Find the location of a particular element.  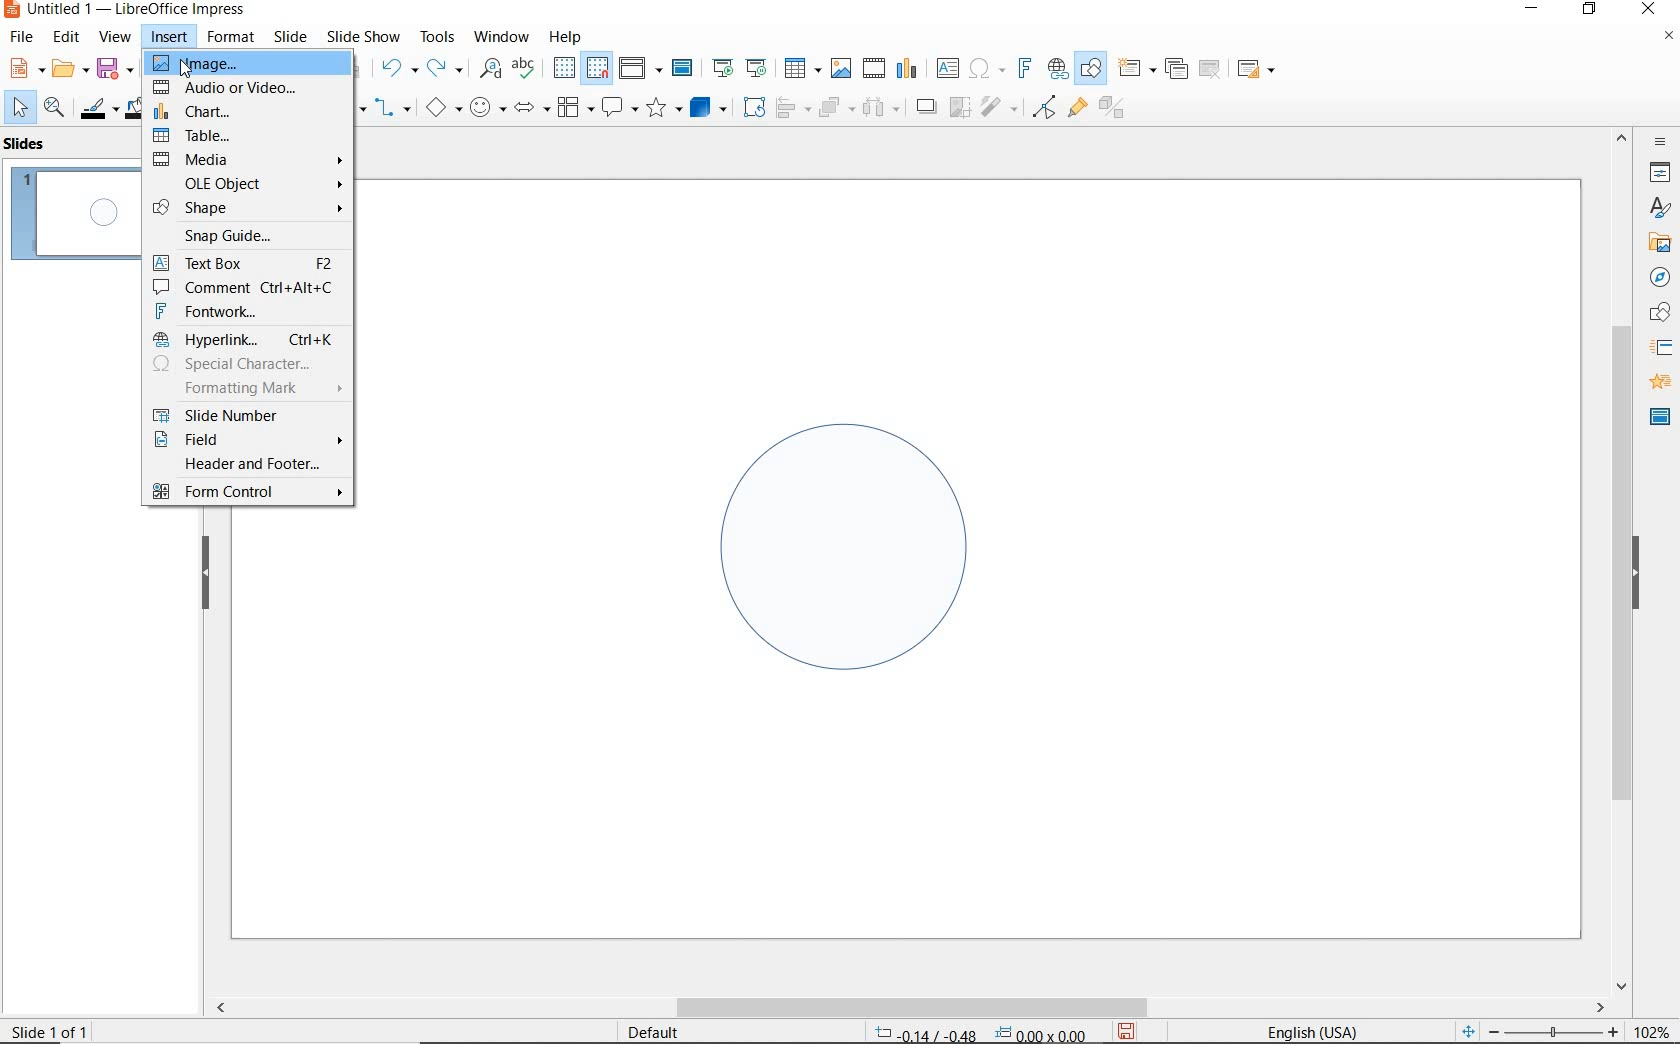

undo is located at coordinates (396, 70).